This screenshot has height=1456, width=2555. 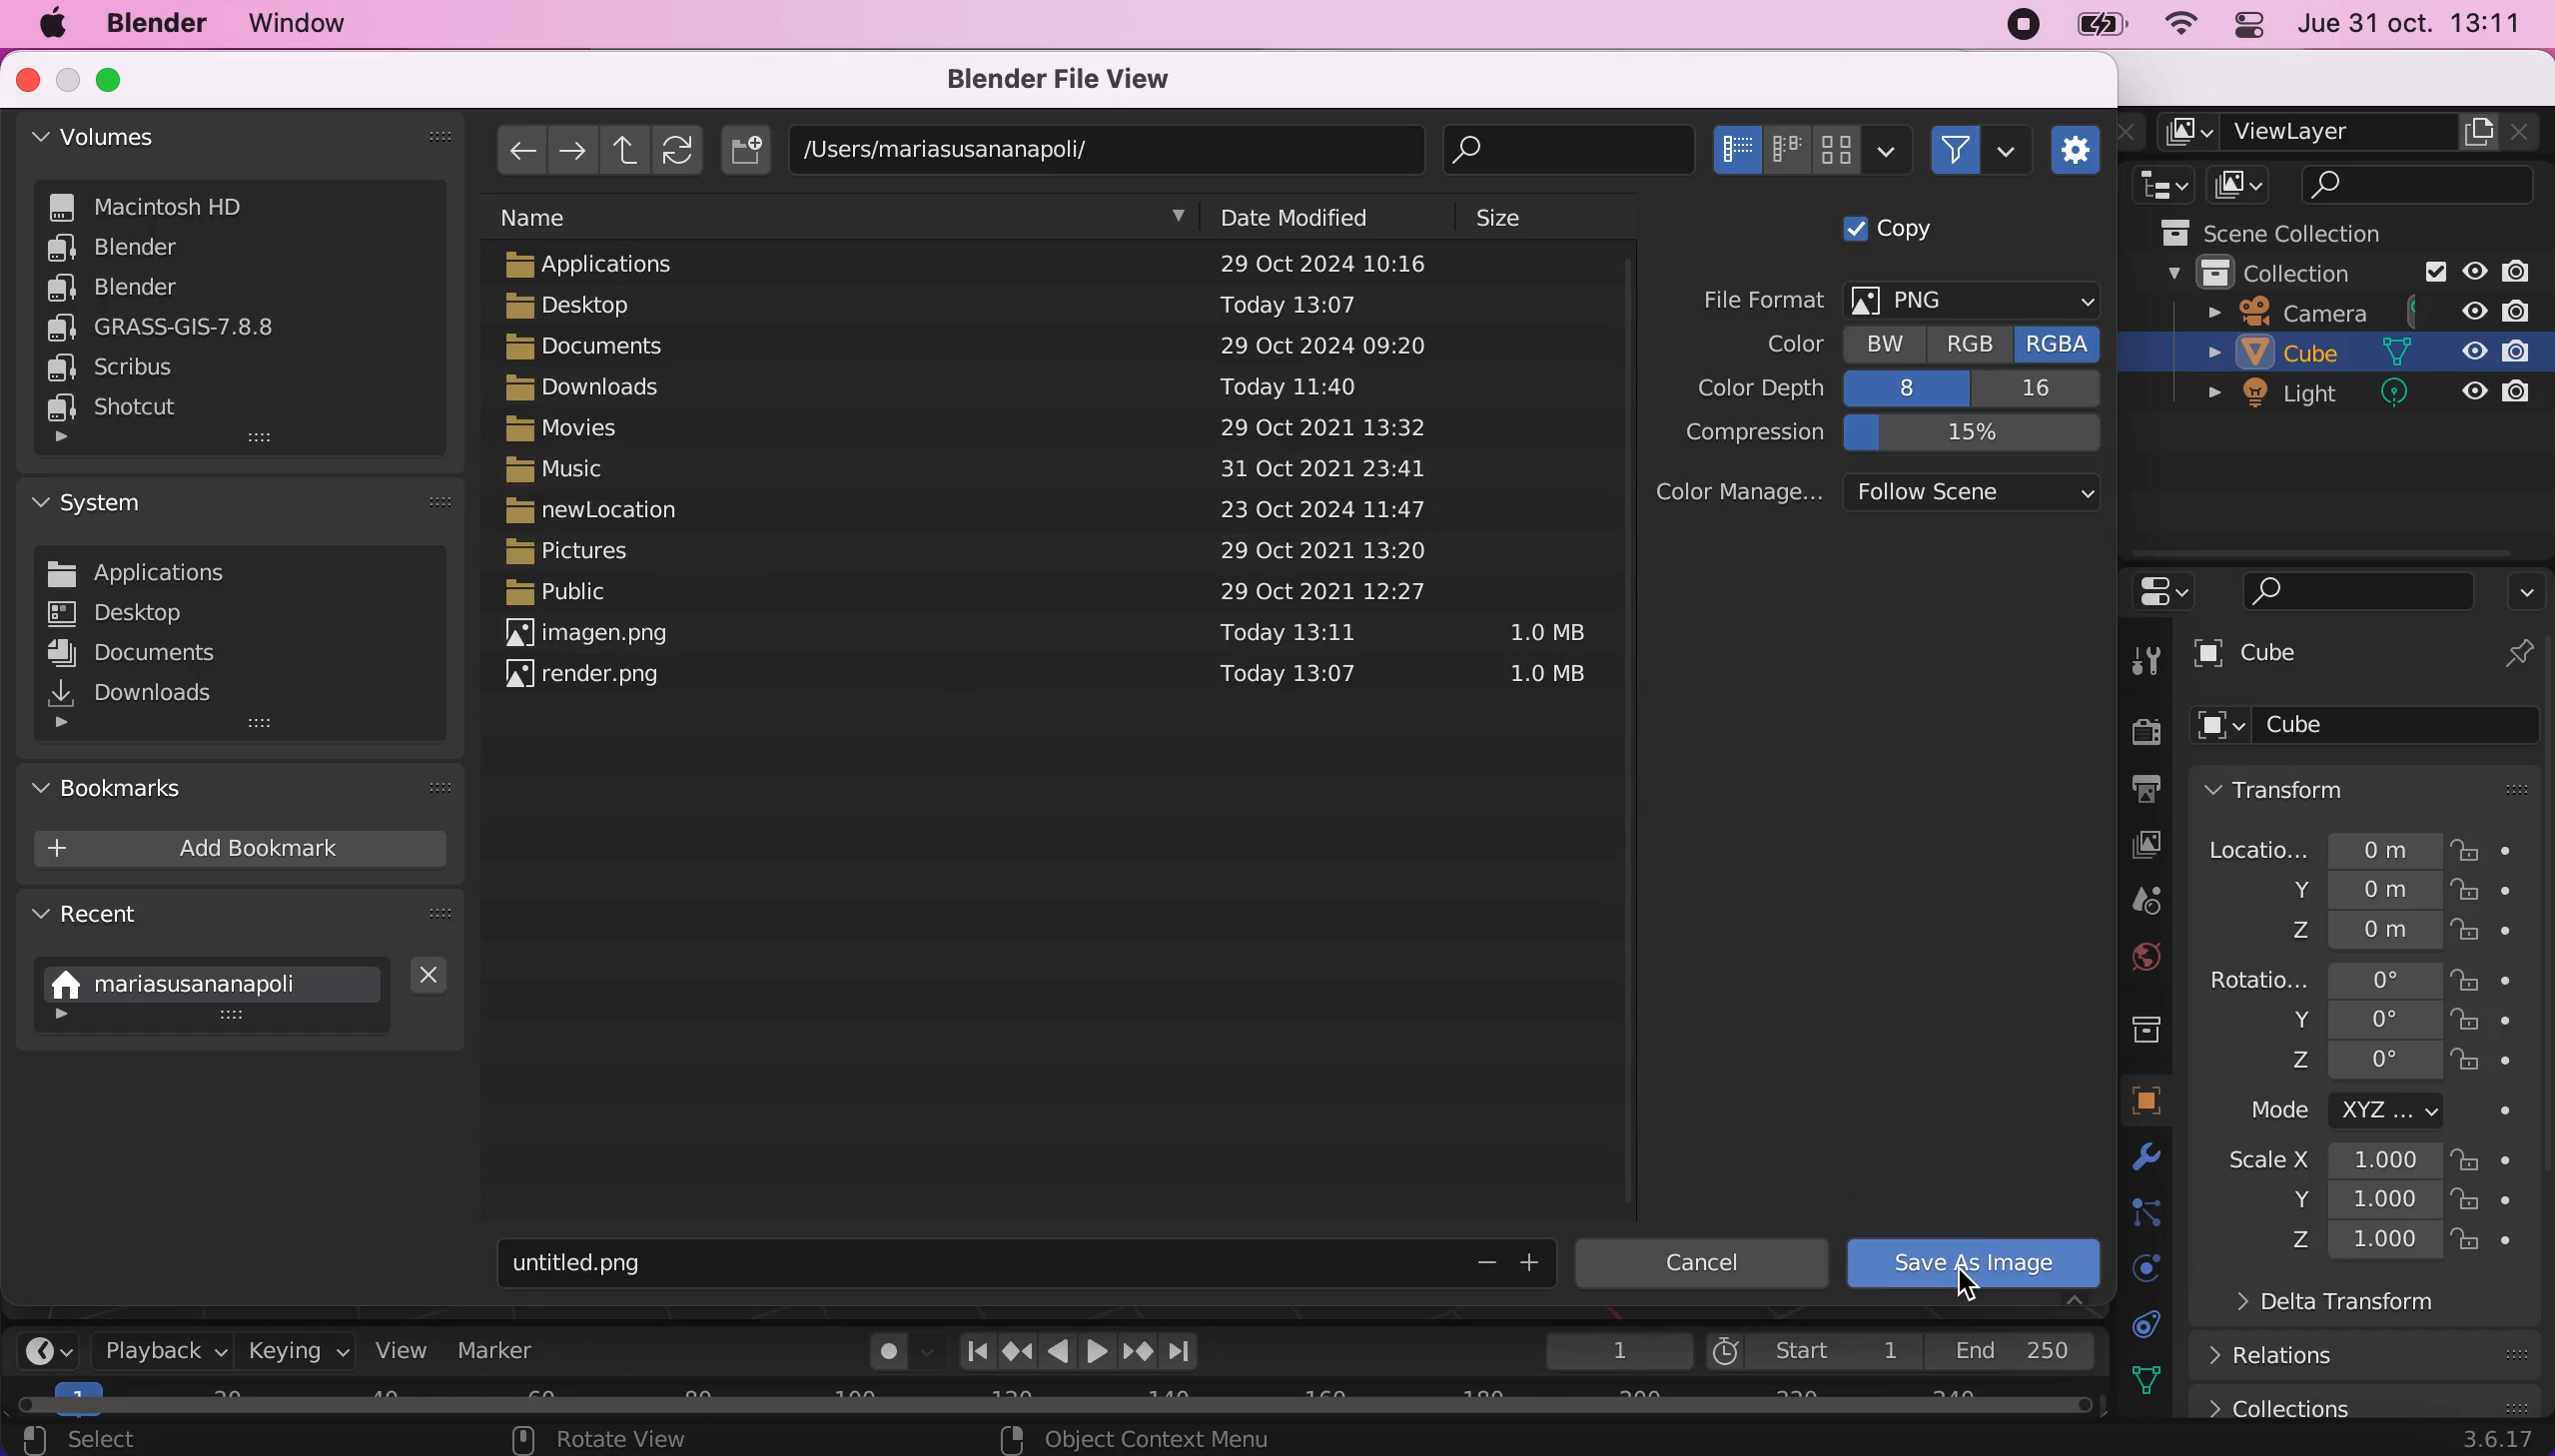 What do you see at coordinates (2365, 1400) in the screenshot?
I see `collections` at bounding box center [2365, 1400].